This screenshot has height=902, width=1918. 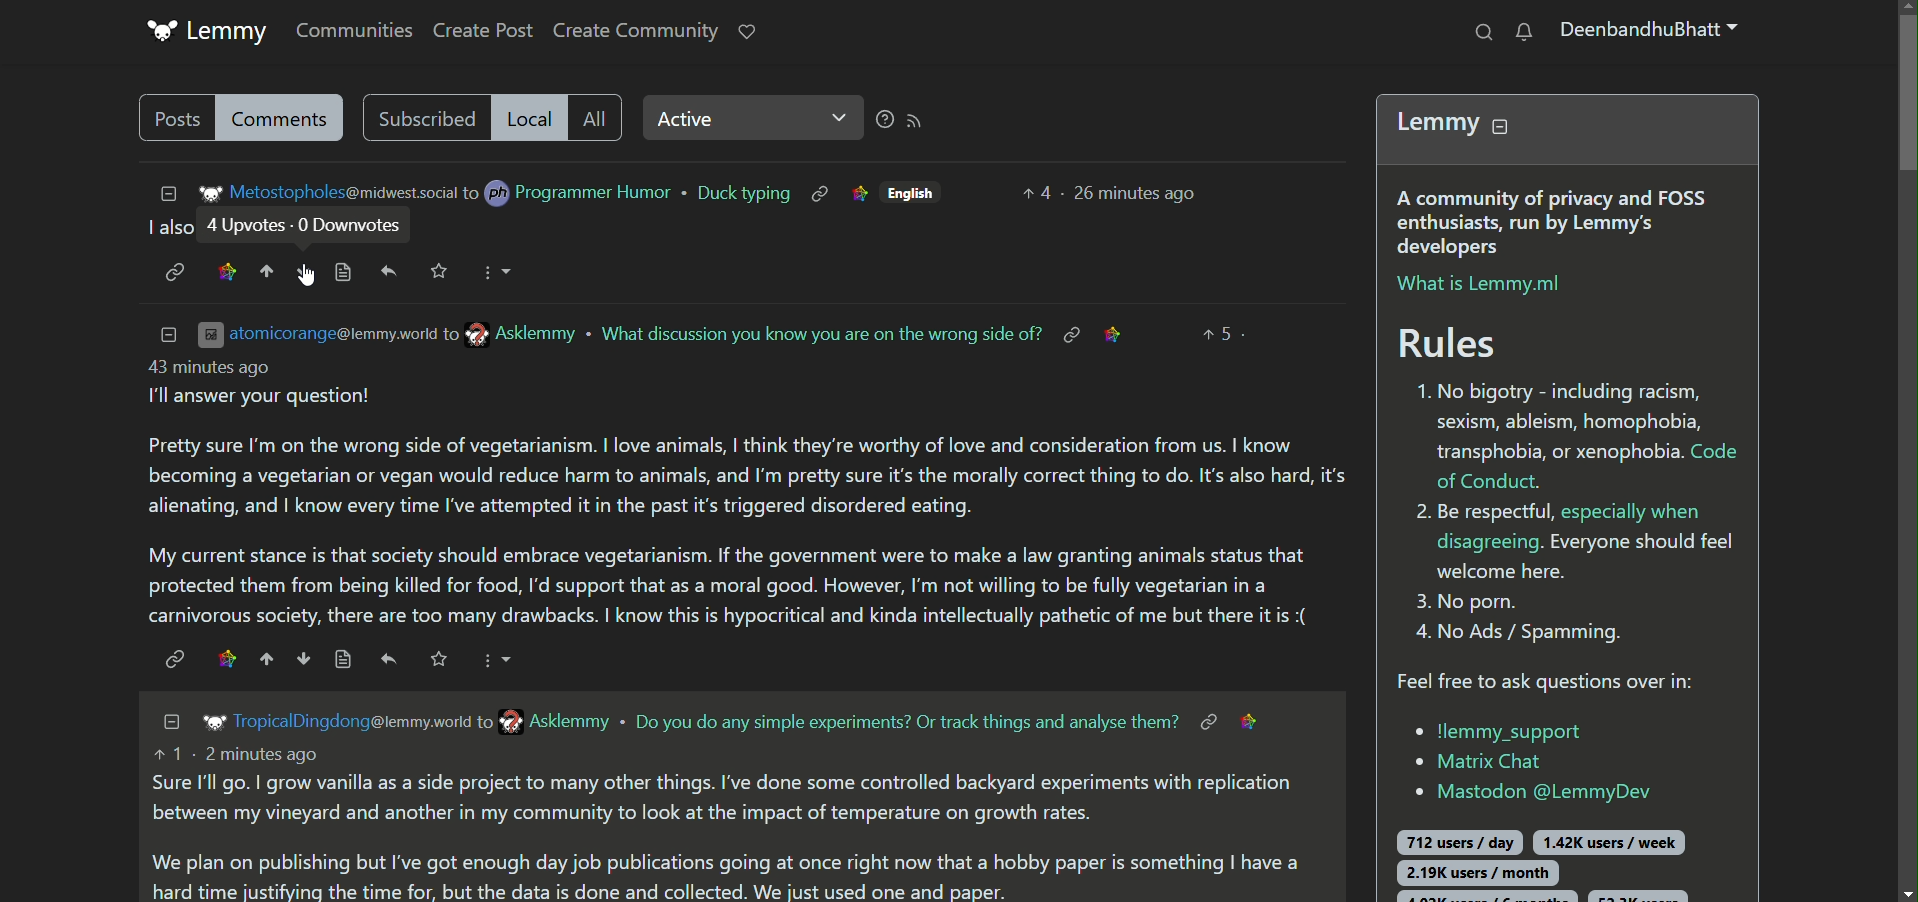 I want to click on hyperlink, so click(x=1070, y=334).